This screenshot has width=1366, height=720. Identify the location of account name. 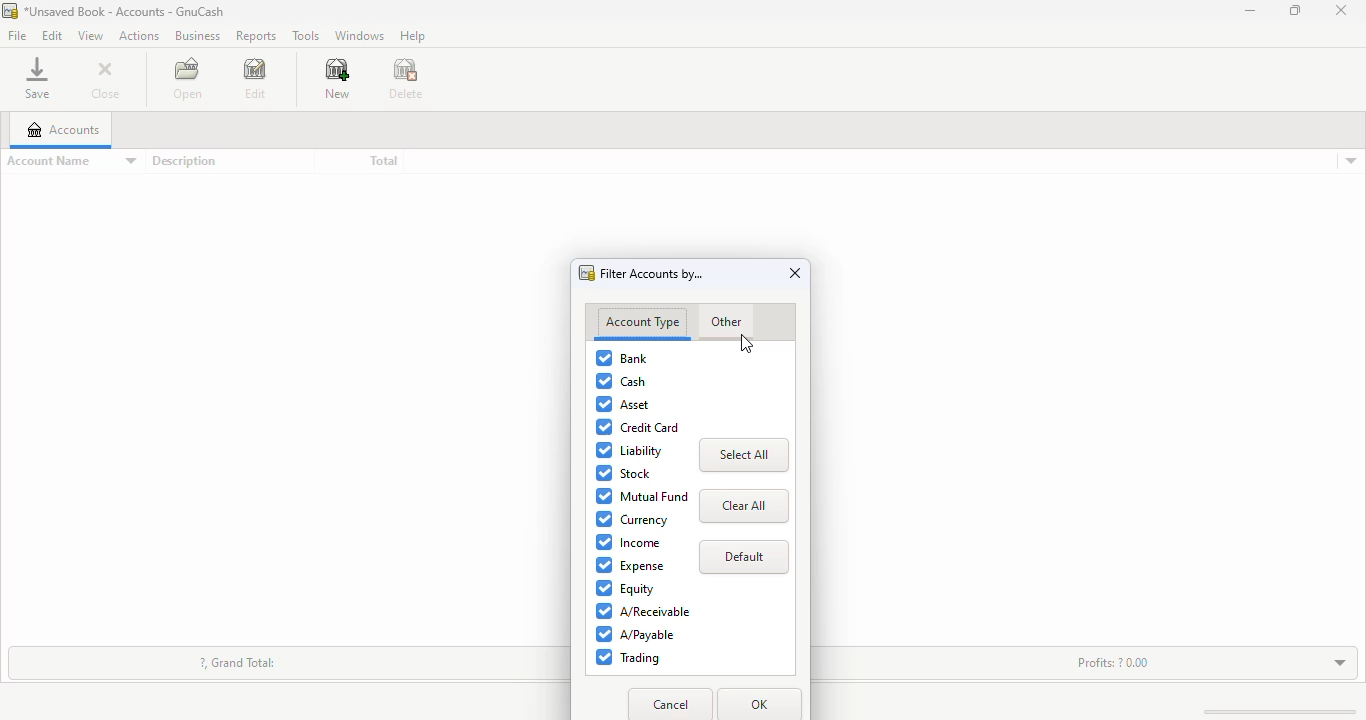
(71, 161).